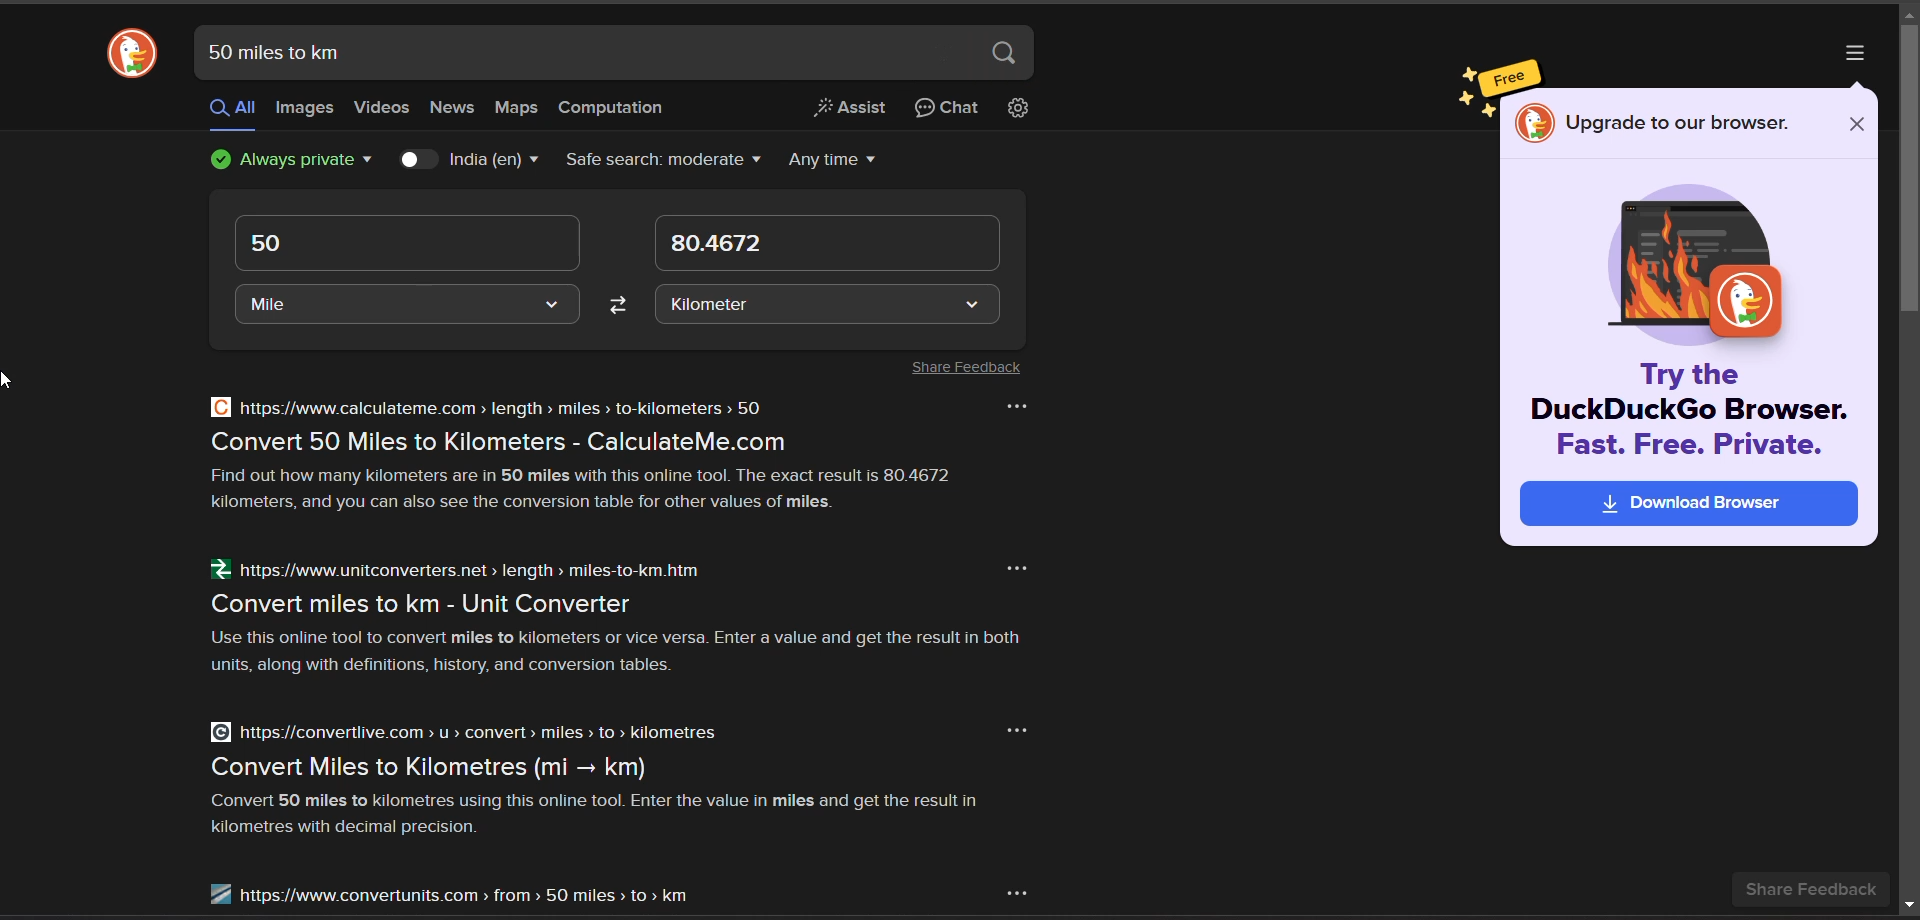 Image resolution: width=1920 pixels, height=920 pixels. I want to click on country, so click(496, 158).